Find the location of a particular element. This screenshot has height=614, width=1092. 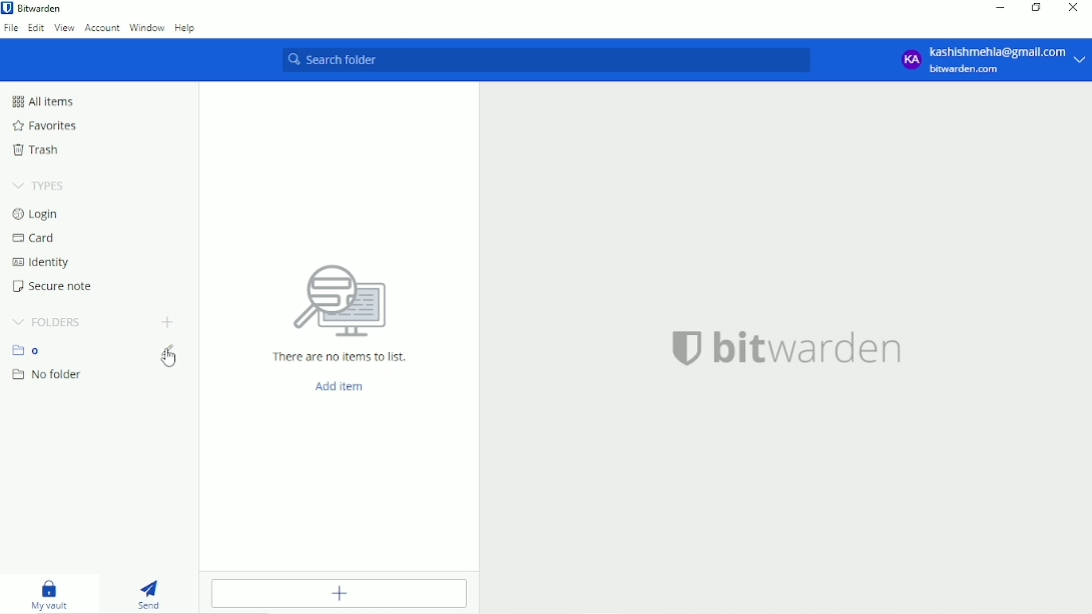

Restore down is located at coordinates (1035, 9).